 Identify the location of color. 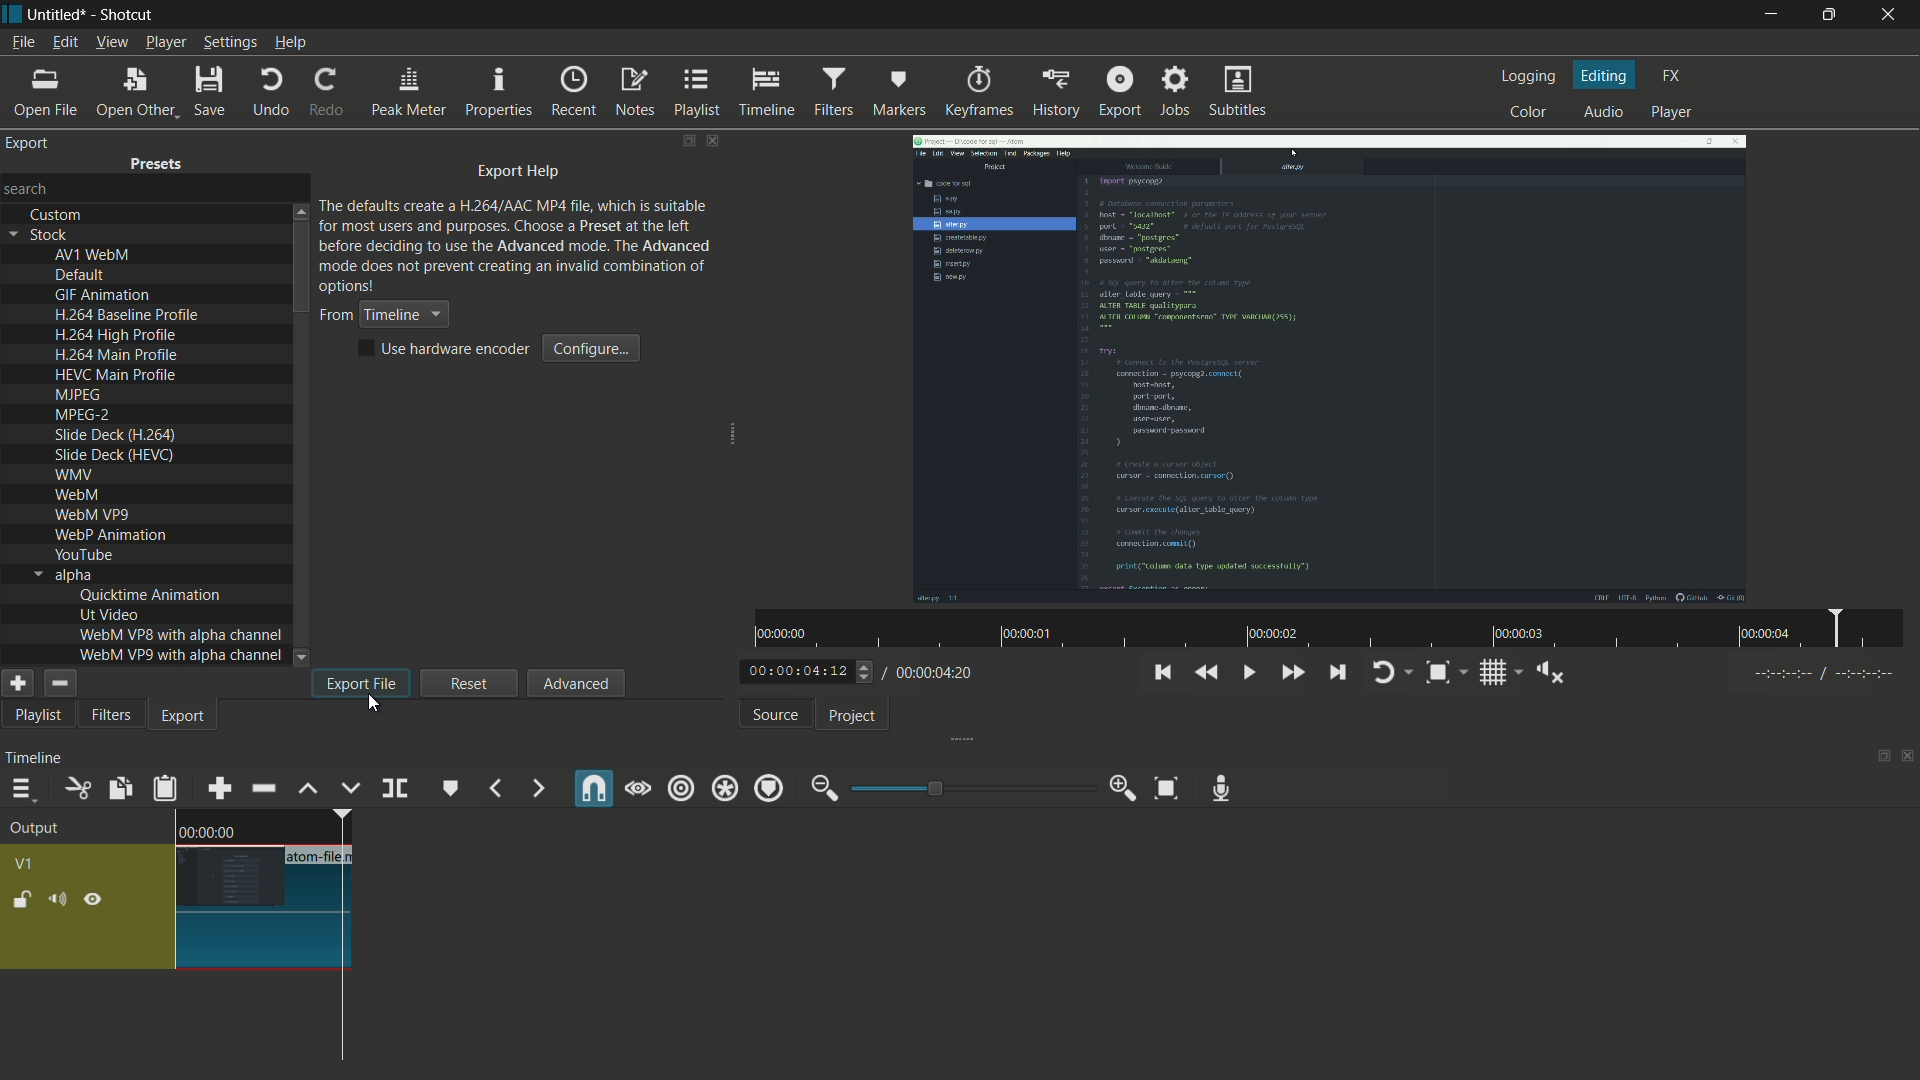
(1526, 113).